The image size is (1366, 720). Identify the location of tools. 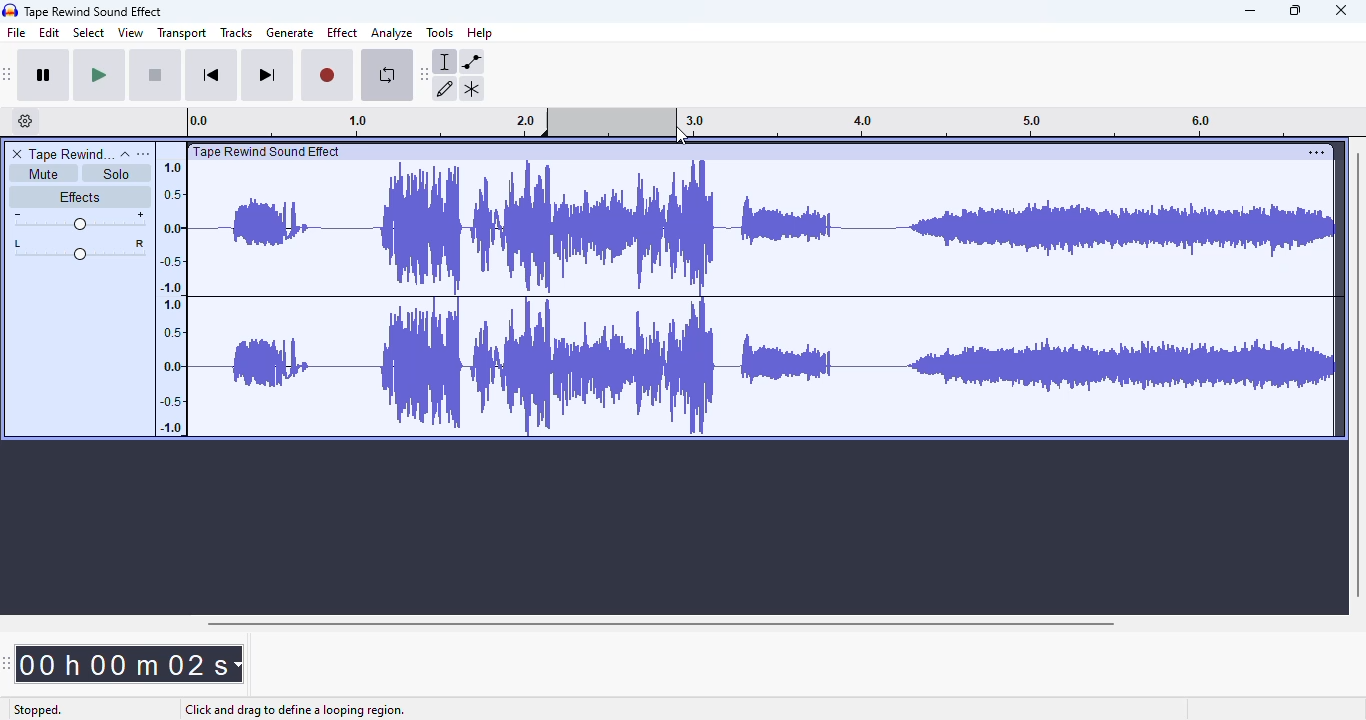
(441, 32).